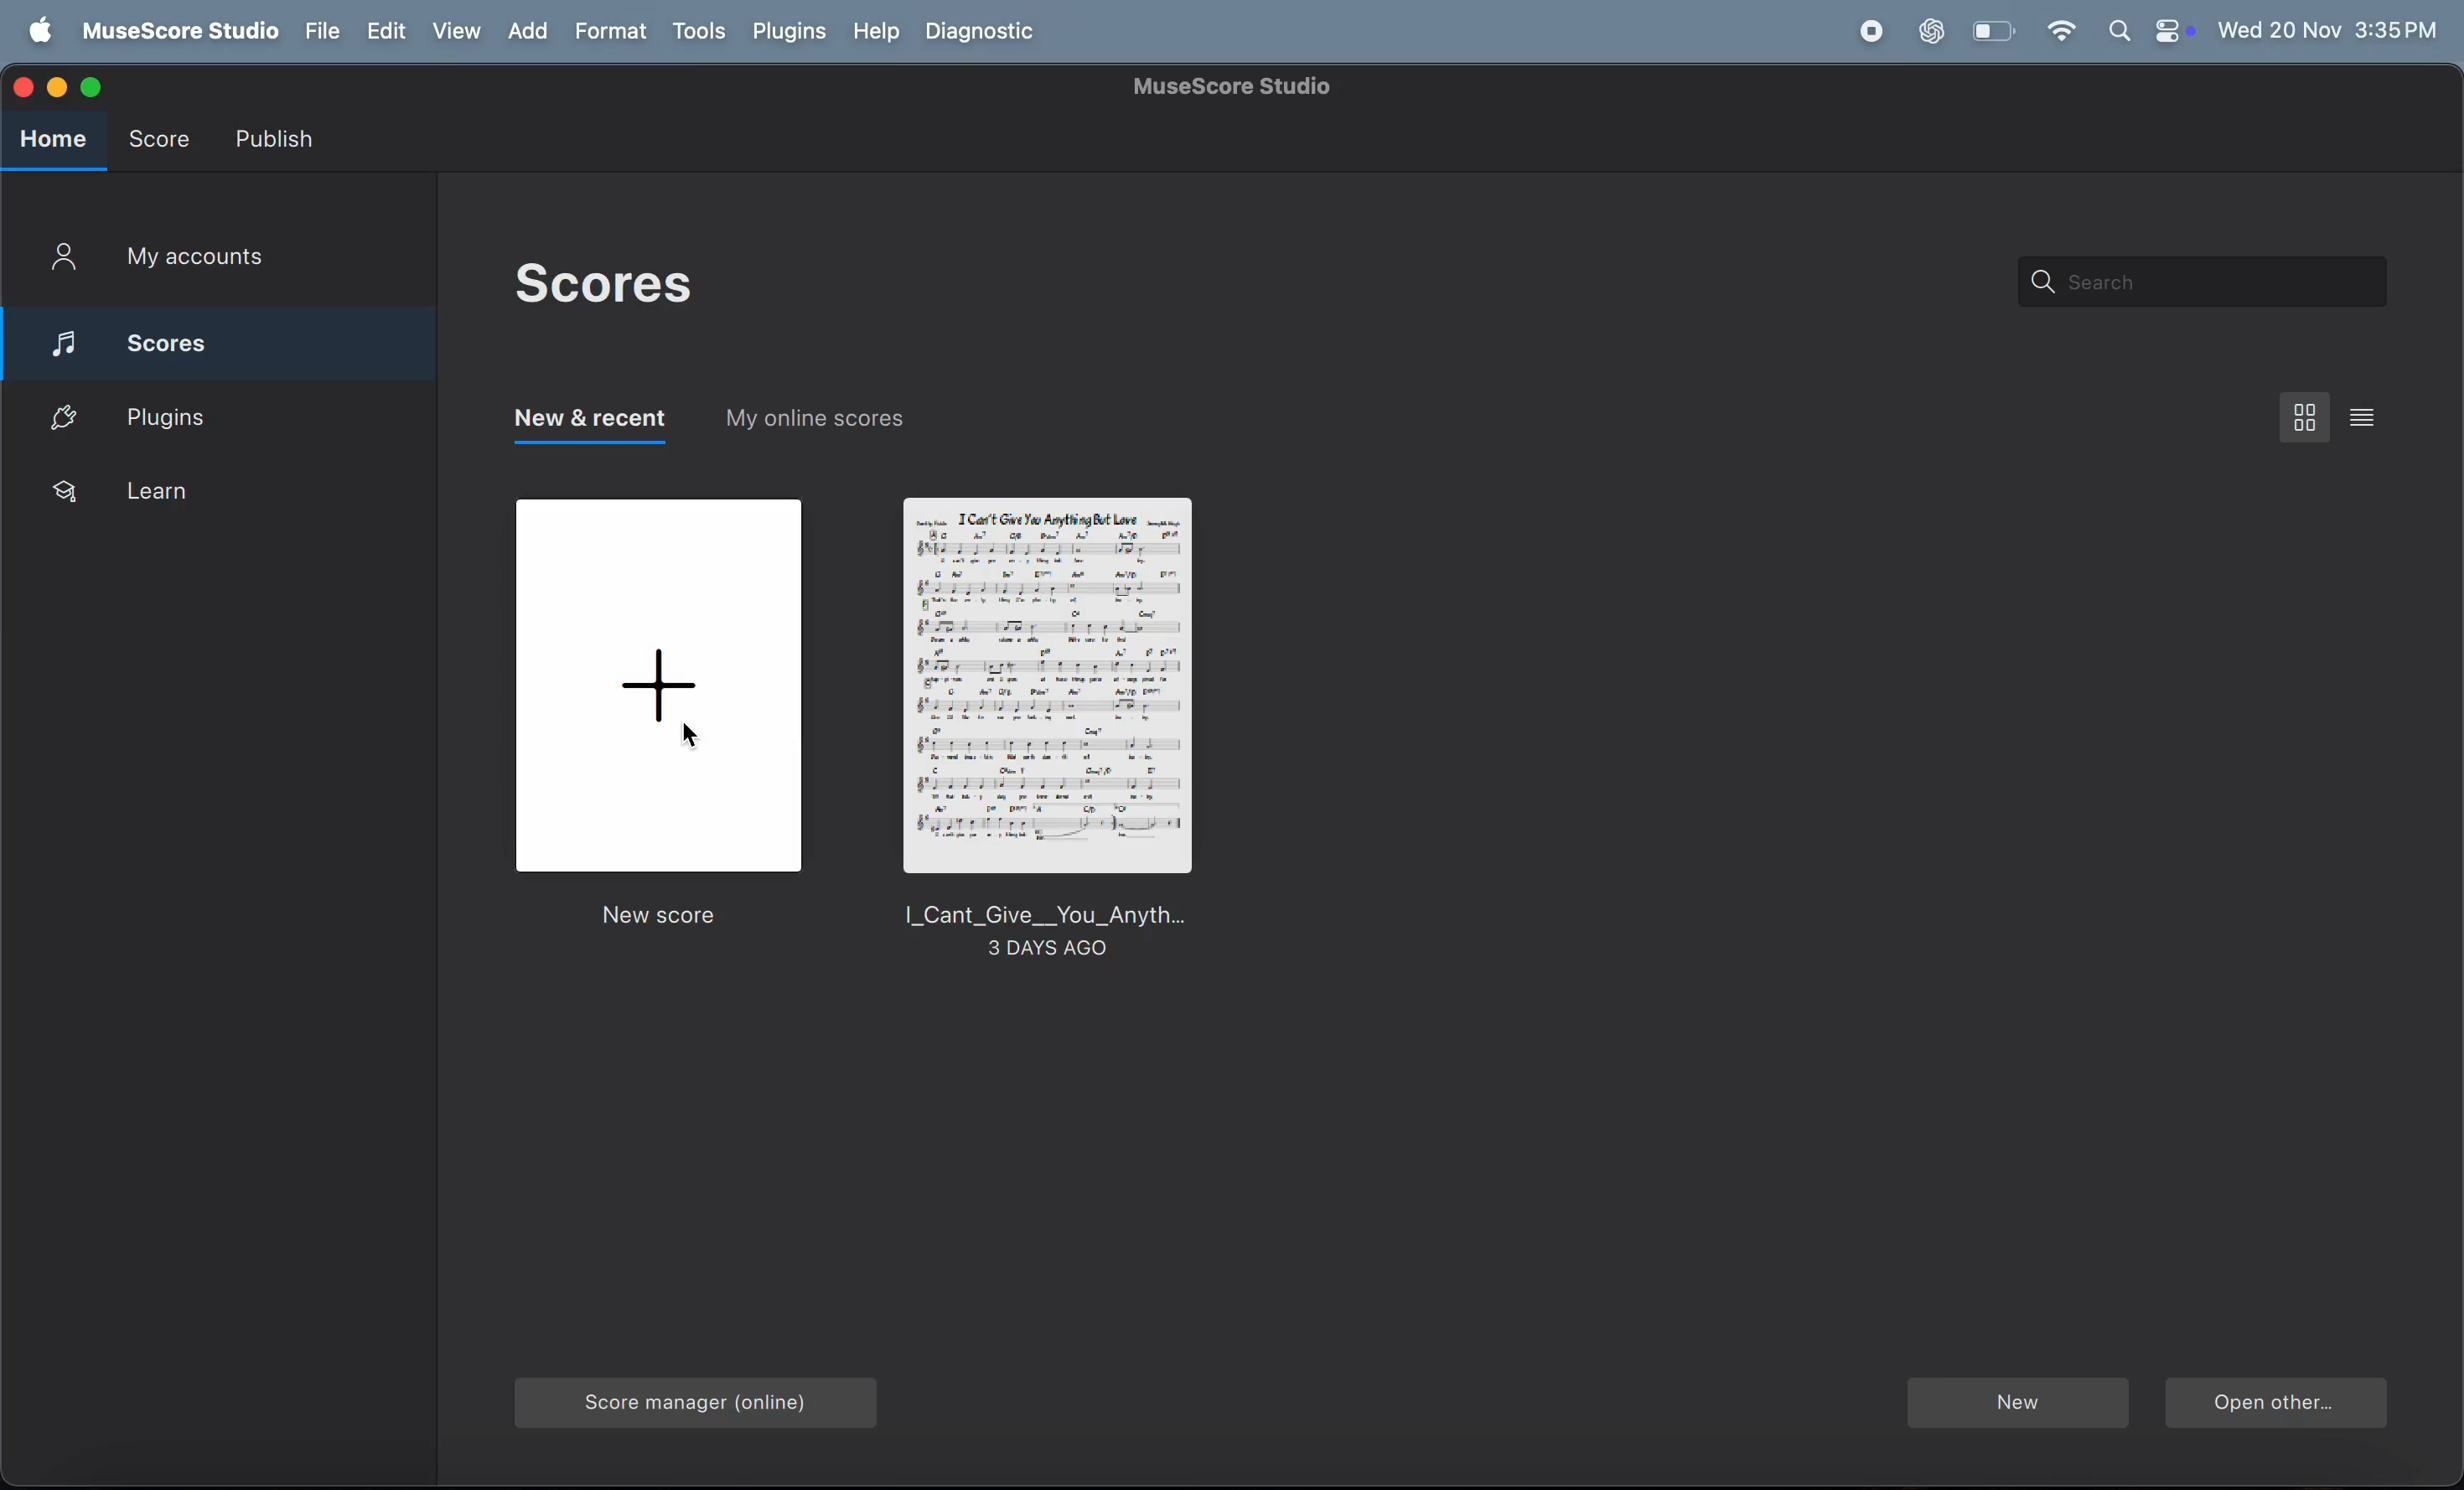  Describe the element at coordinates (2369, 416) in the screenshot. I see `list view` at that location.